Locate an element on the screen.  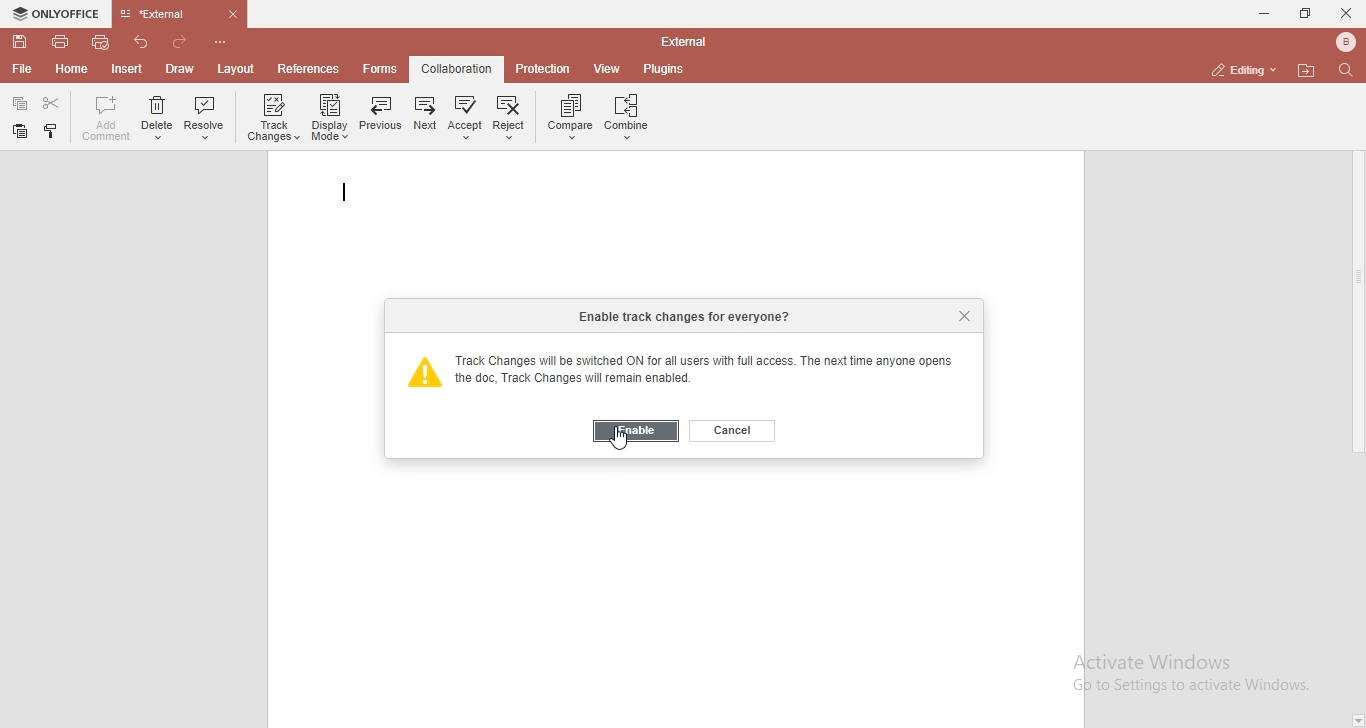
compare is located at coordinates (567, 116).